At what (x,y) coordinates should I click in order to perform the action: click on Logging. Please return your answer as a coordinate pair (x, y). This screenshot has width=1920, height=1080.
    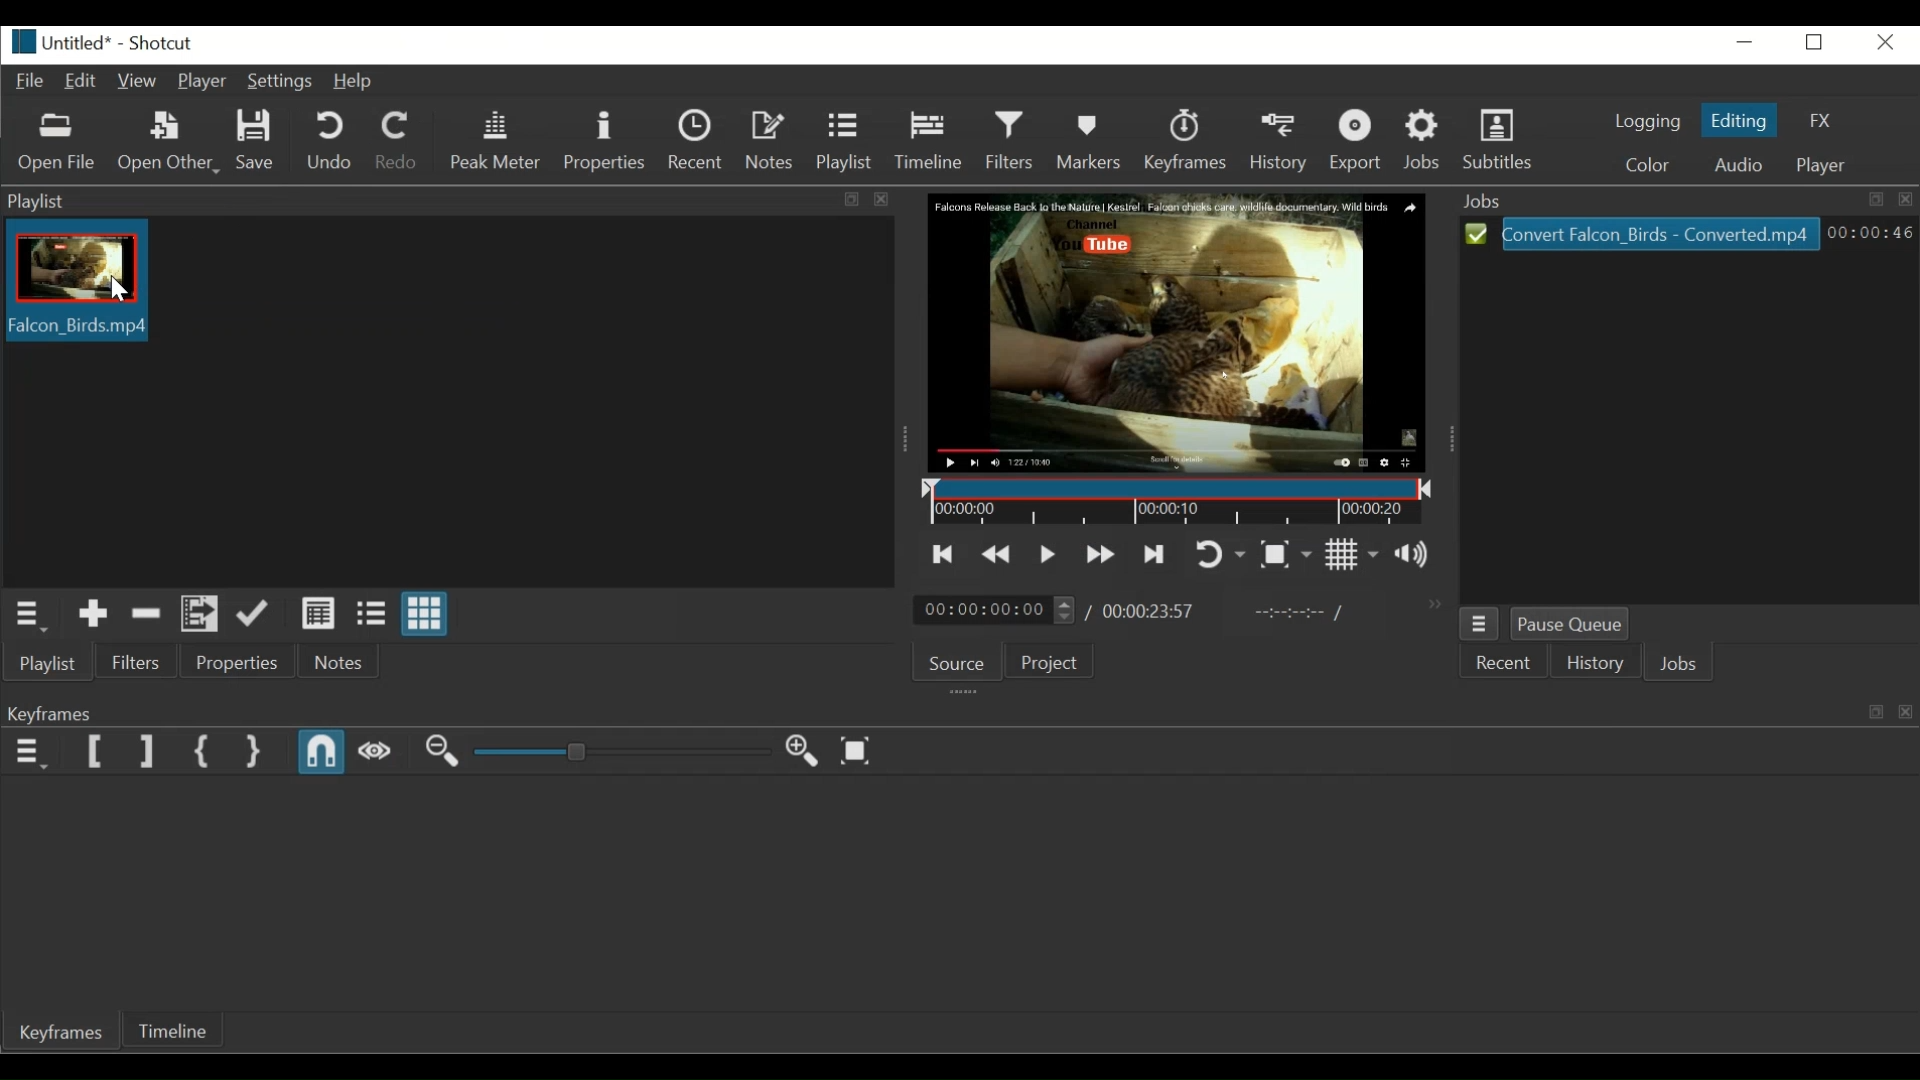
    Looking at the image, I should click on (1642, 124).